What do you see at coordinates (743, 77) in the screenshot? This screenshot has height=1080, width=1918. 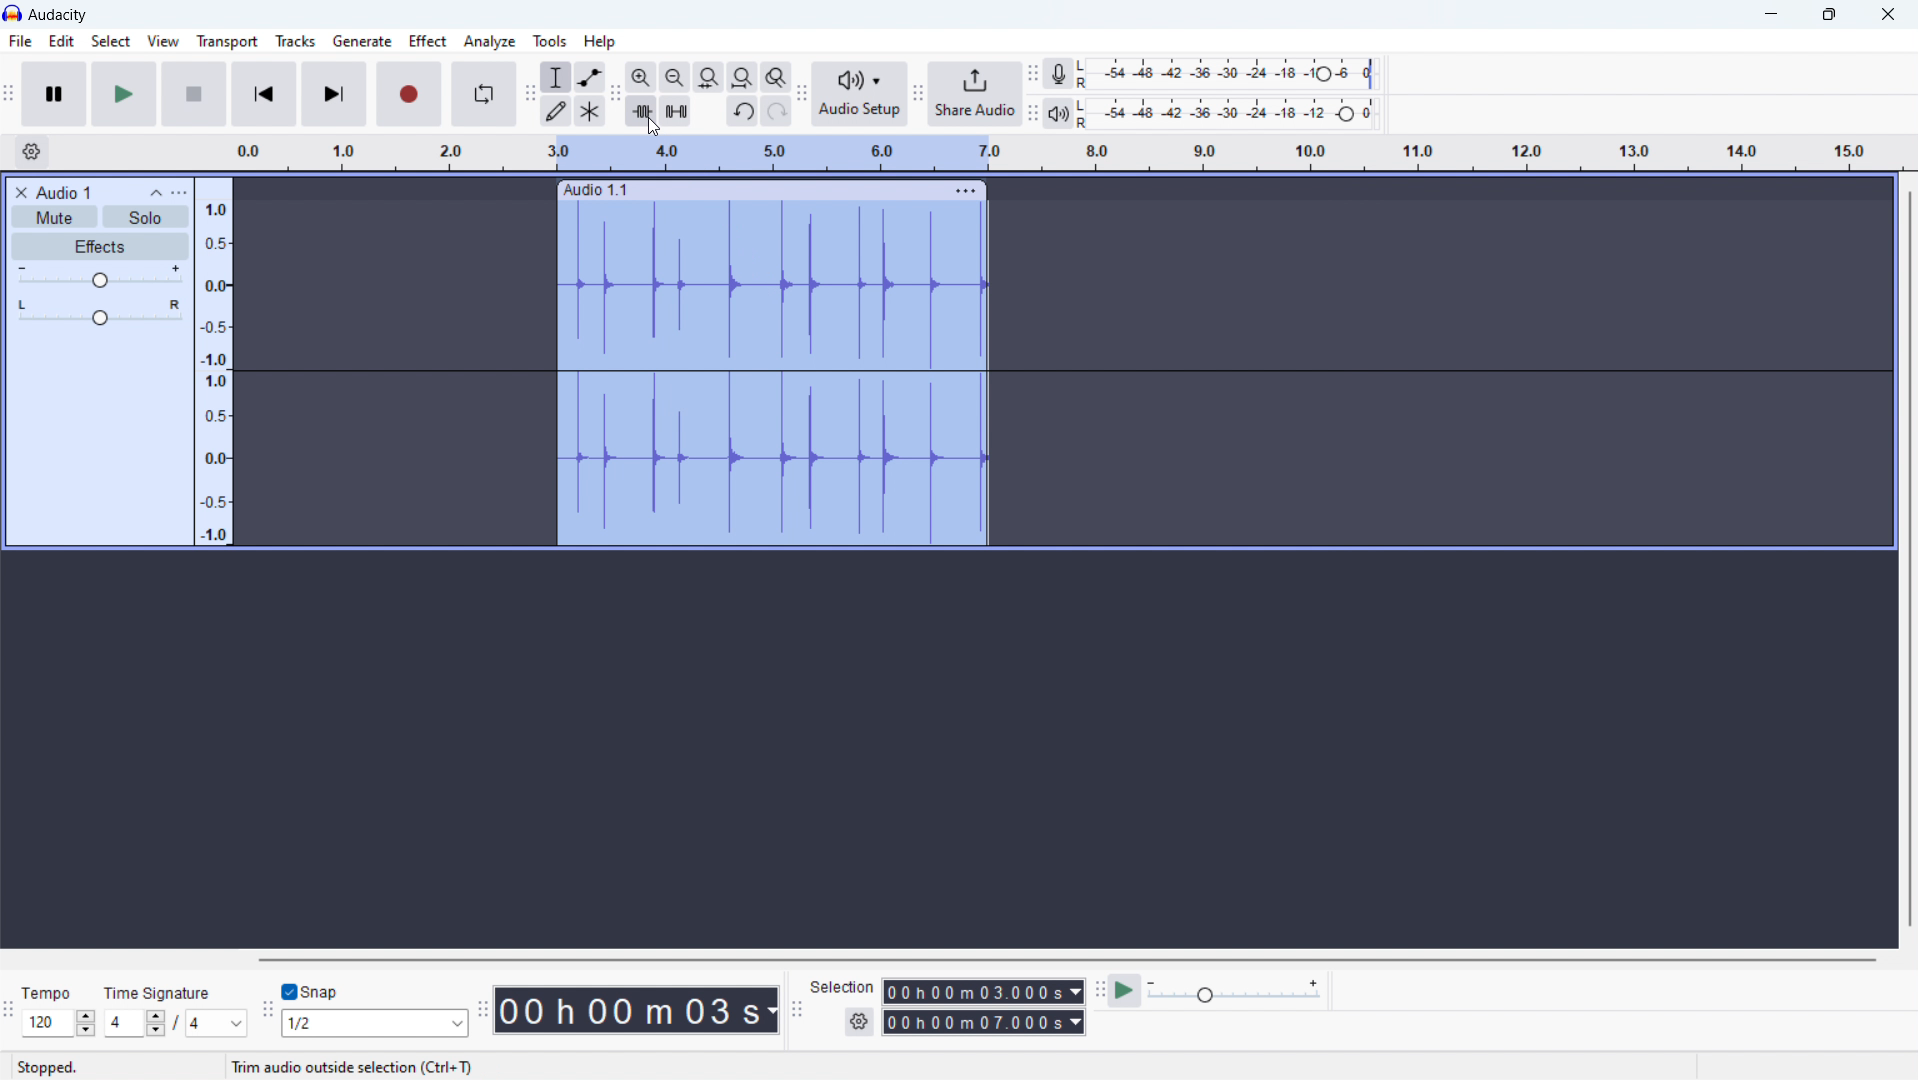 I see `fit project to width` at bounding box center [743, 77].